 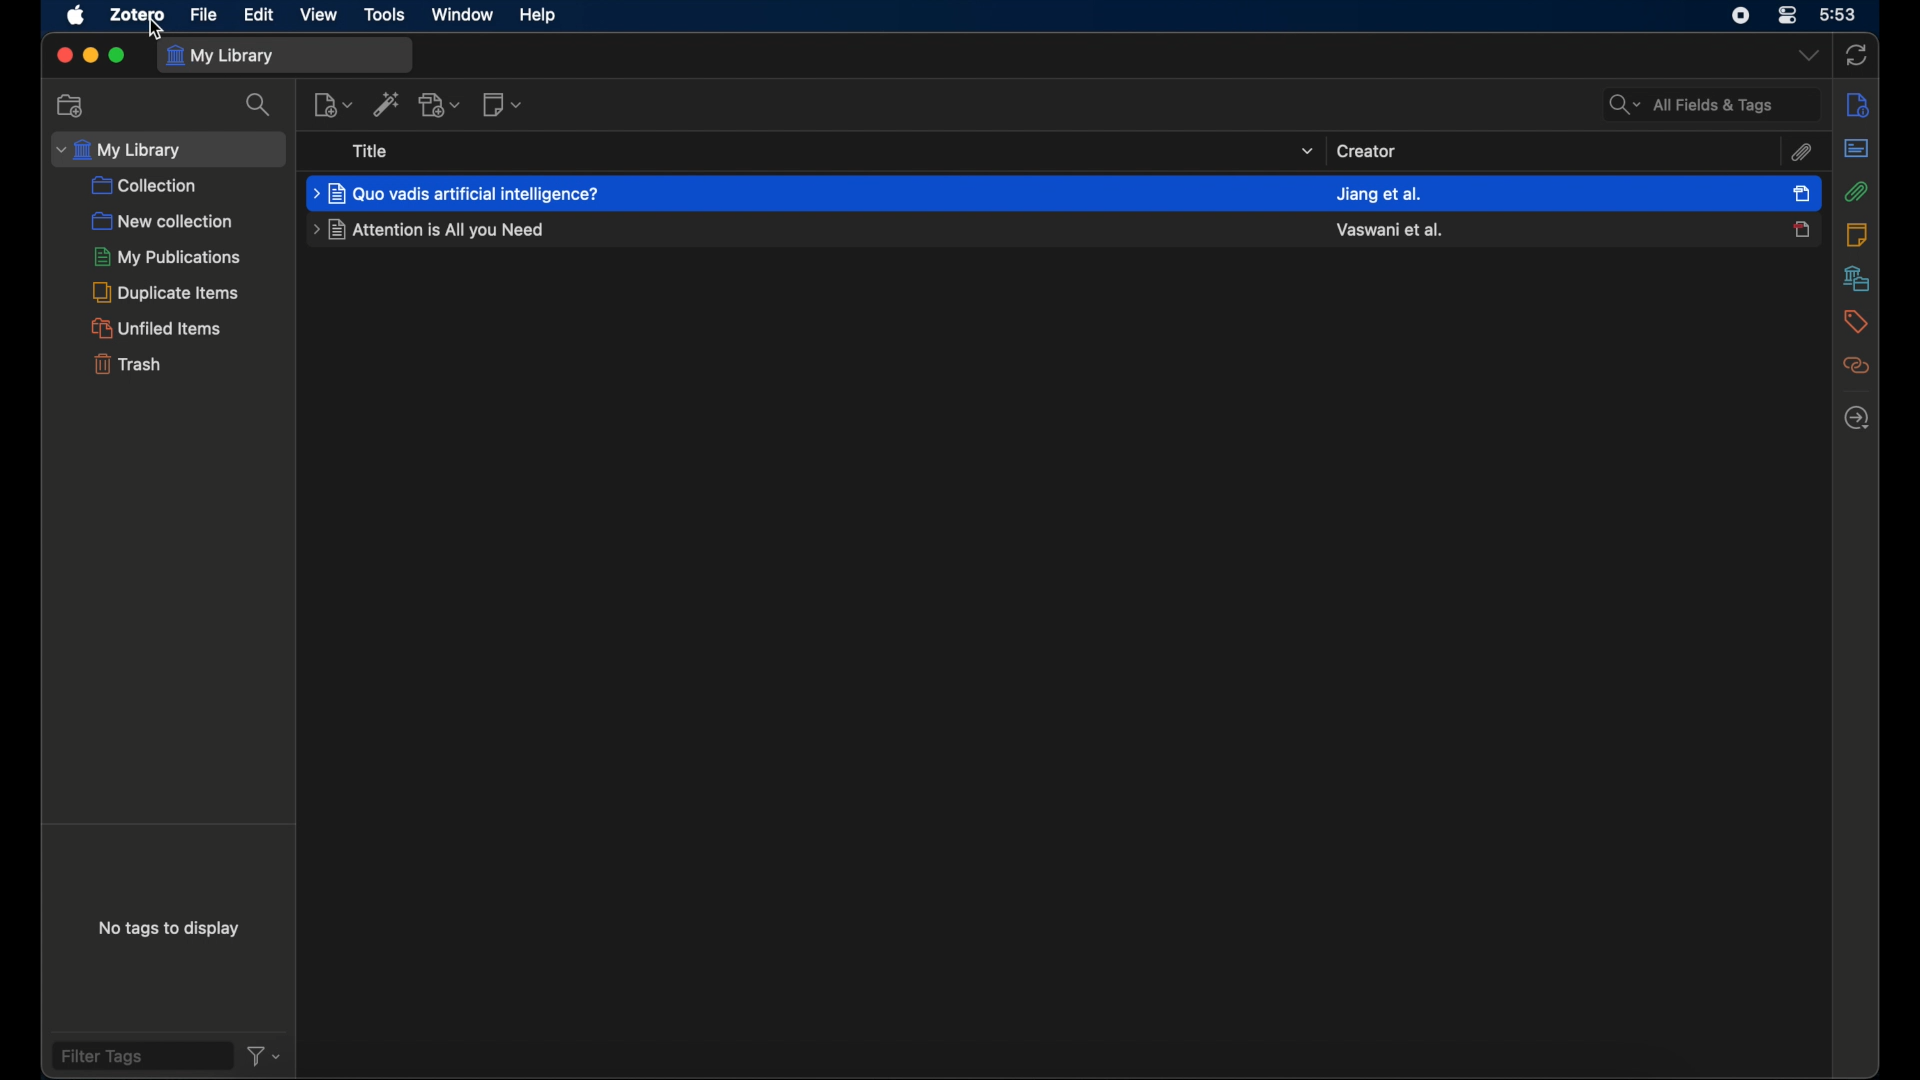 I want to click on no tags to display, so click(x=168, y=928).